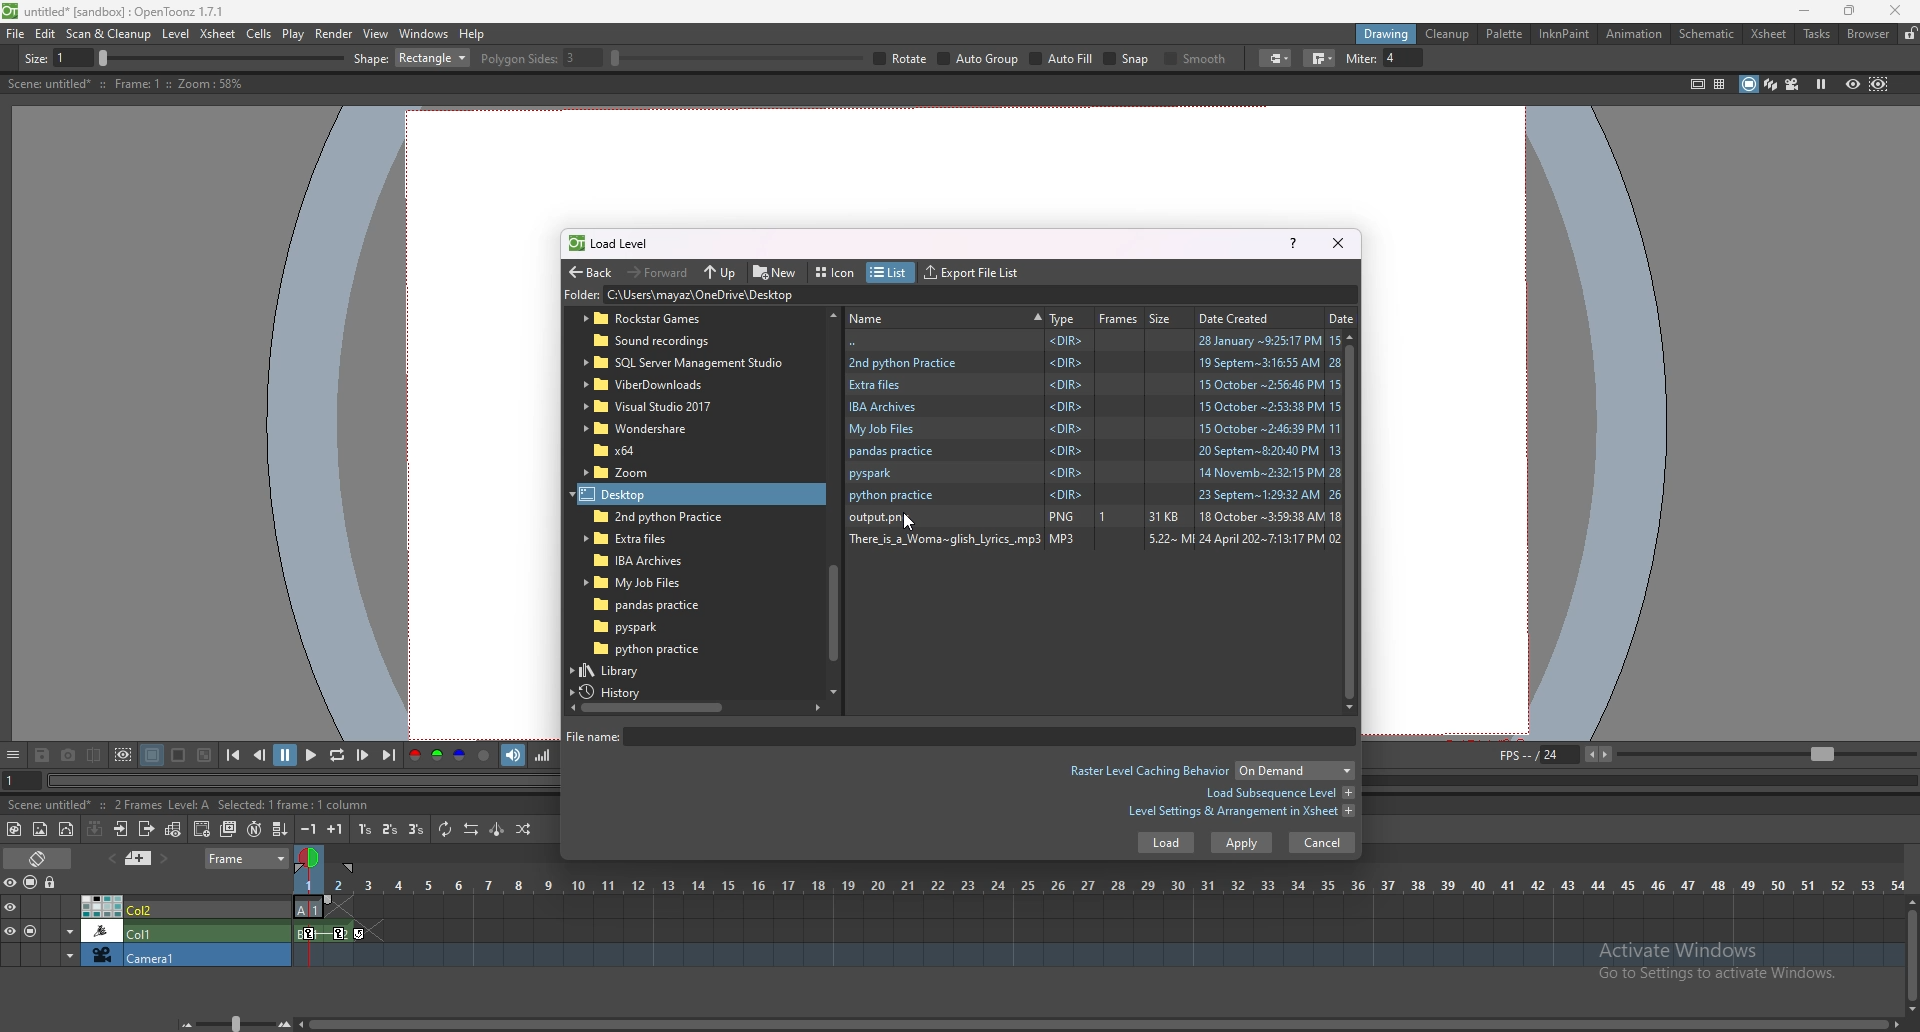 The width and height of the screenshot is (1920, 1032). I want to click on frame, so click(248, 856).